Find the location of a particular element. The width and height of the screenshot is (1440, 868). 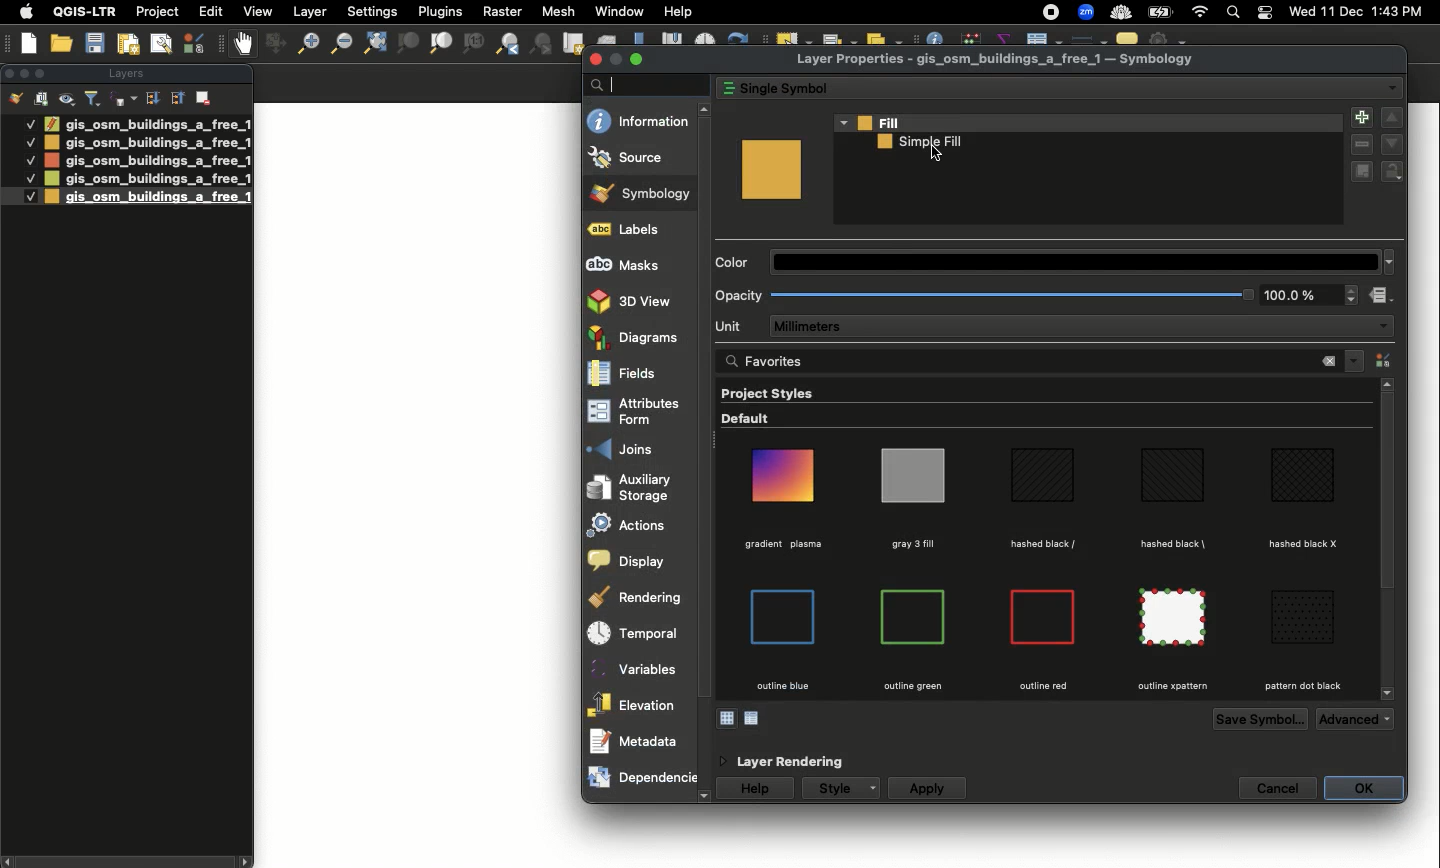

Layer is located at coordinates (311, 12).